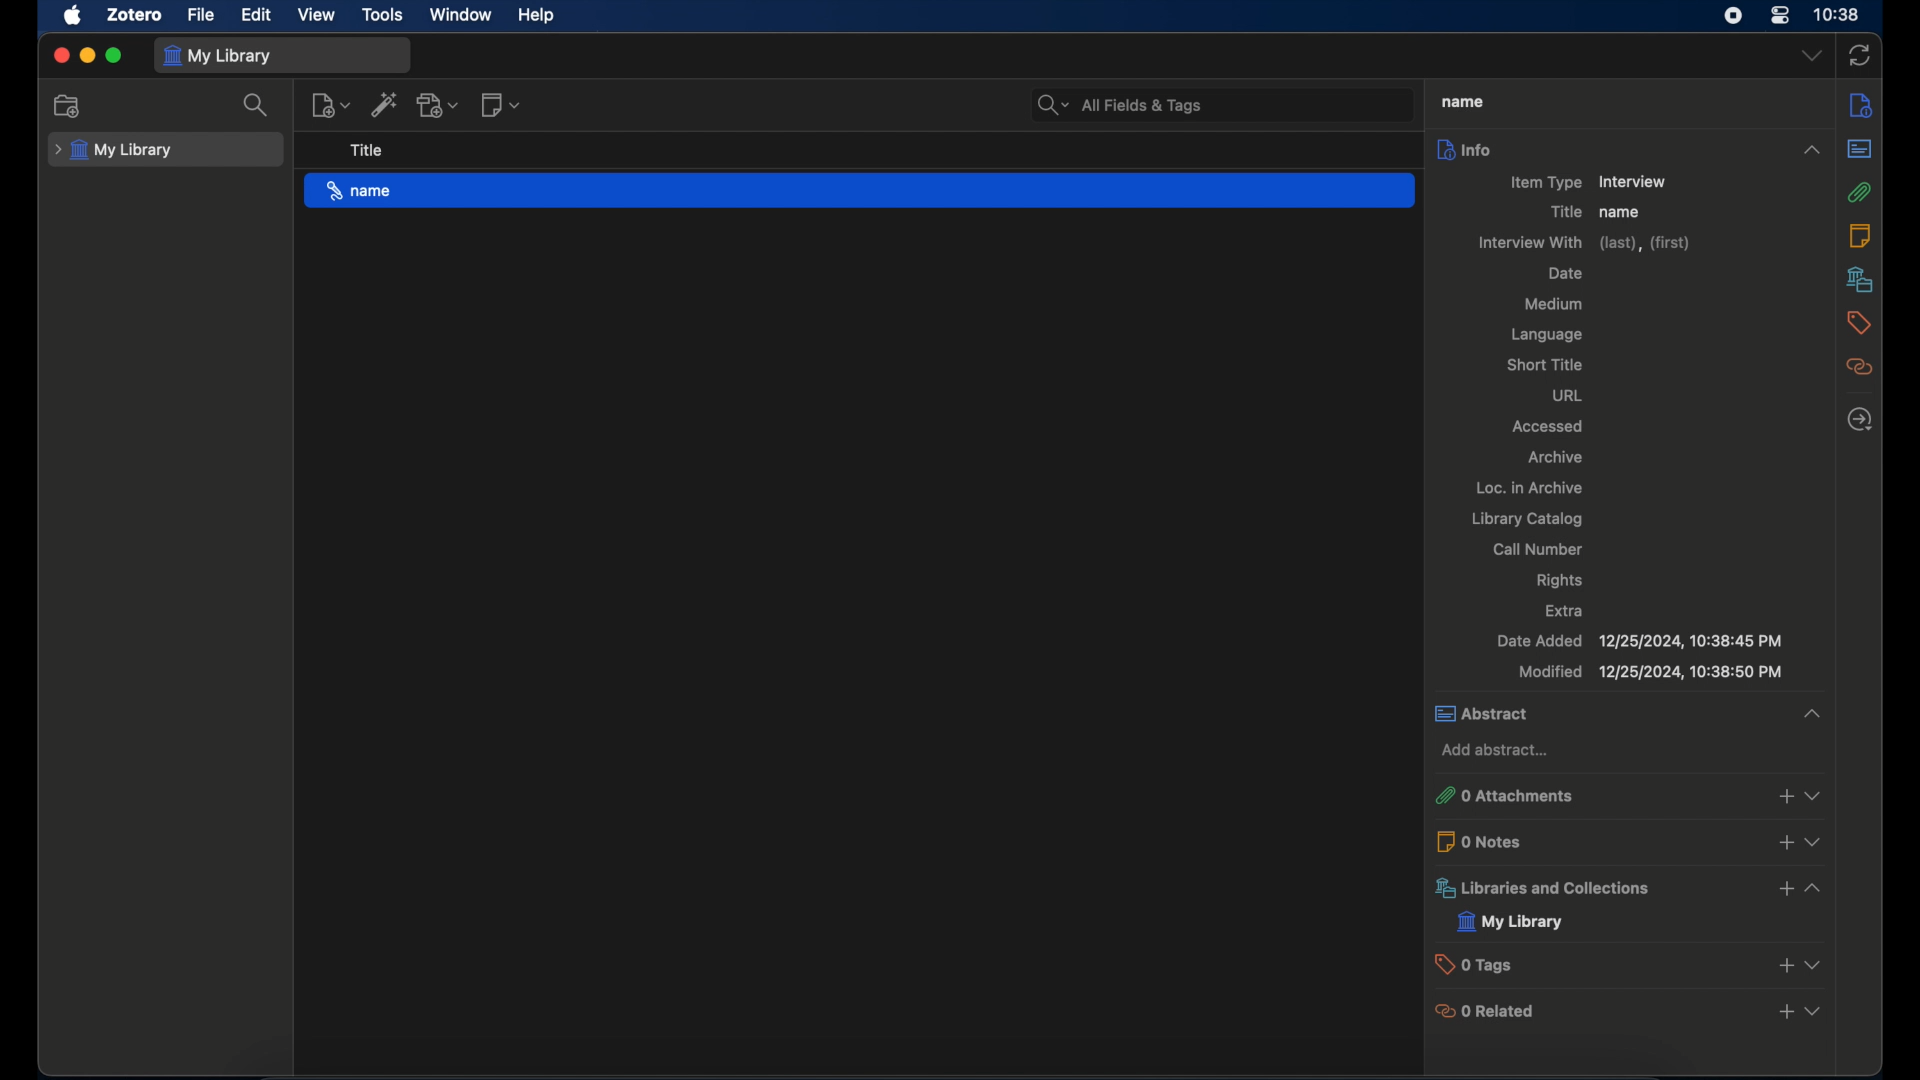 The image size is (1920, 1080). I want to click on archive, so click(1554, 457).